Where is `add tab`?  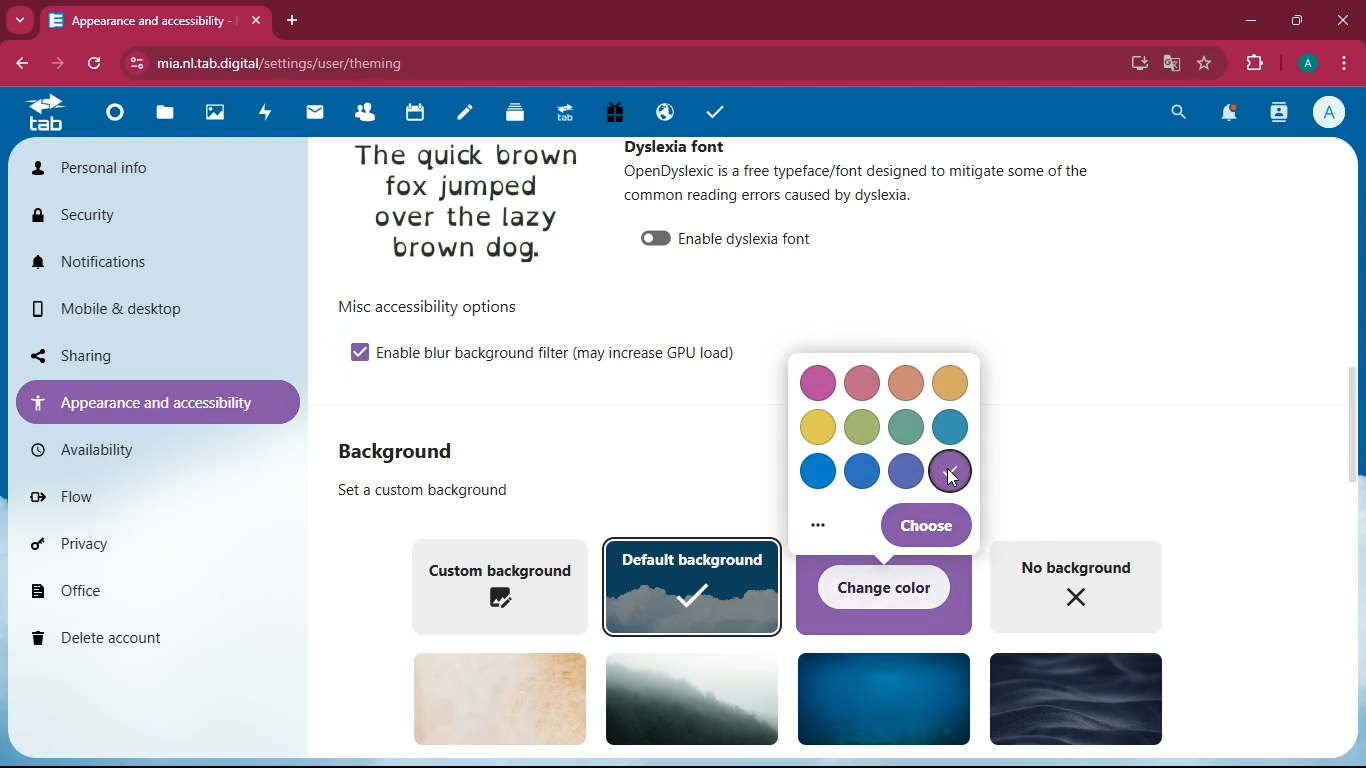
add tab is located at coordinates (298, 21).